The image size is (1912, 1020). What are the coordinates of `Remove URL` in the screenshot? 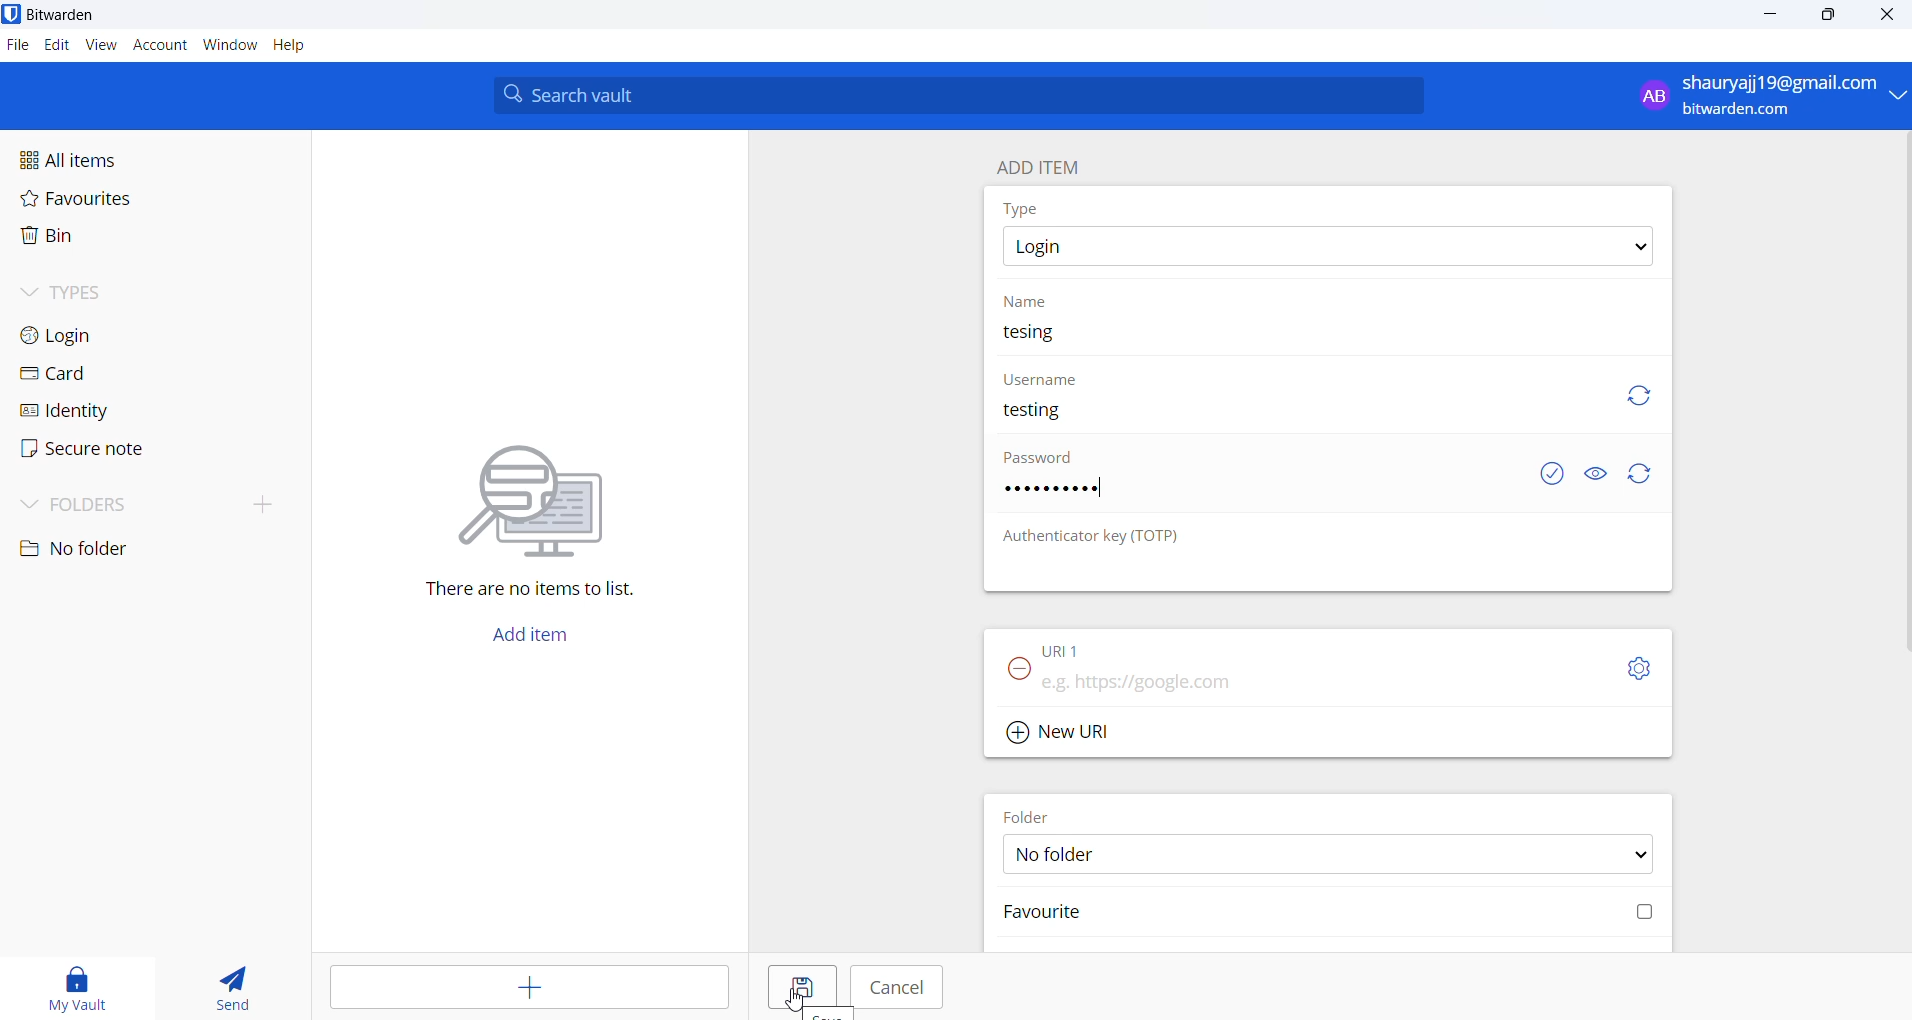 It's located at (1013, 675).